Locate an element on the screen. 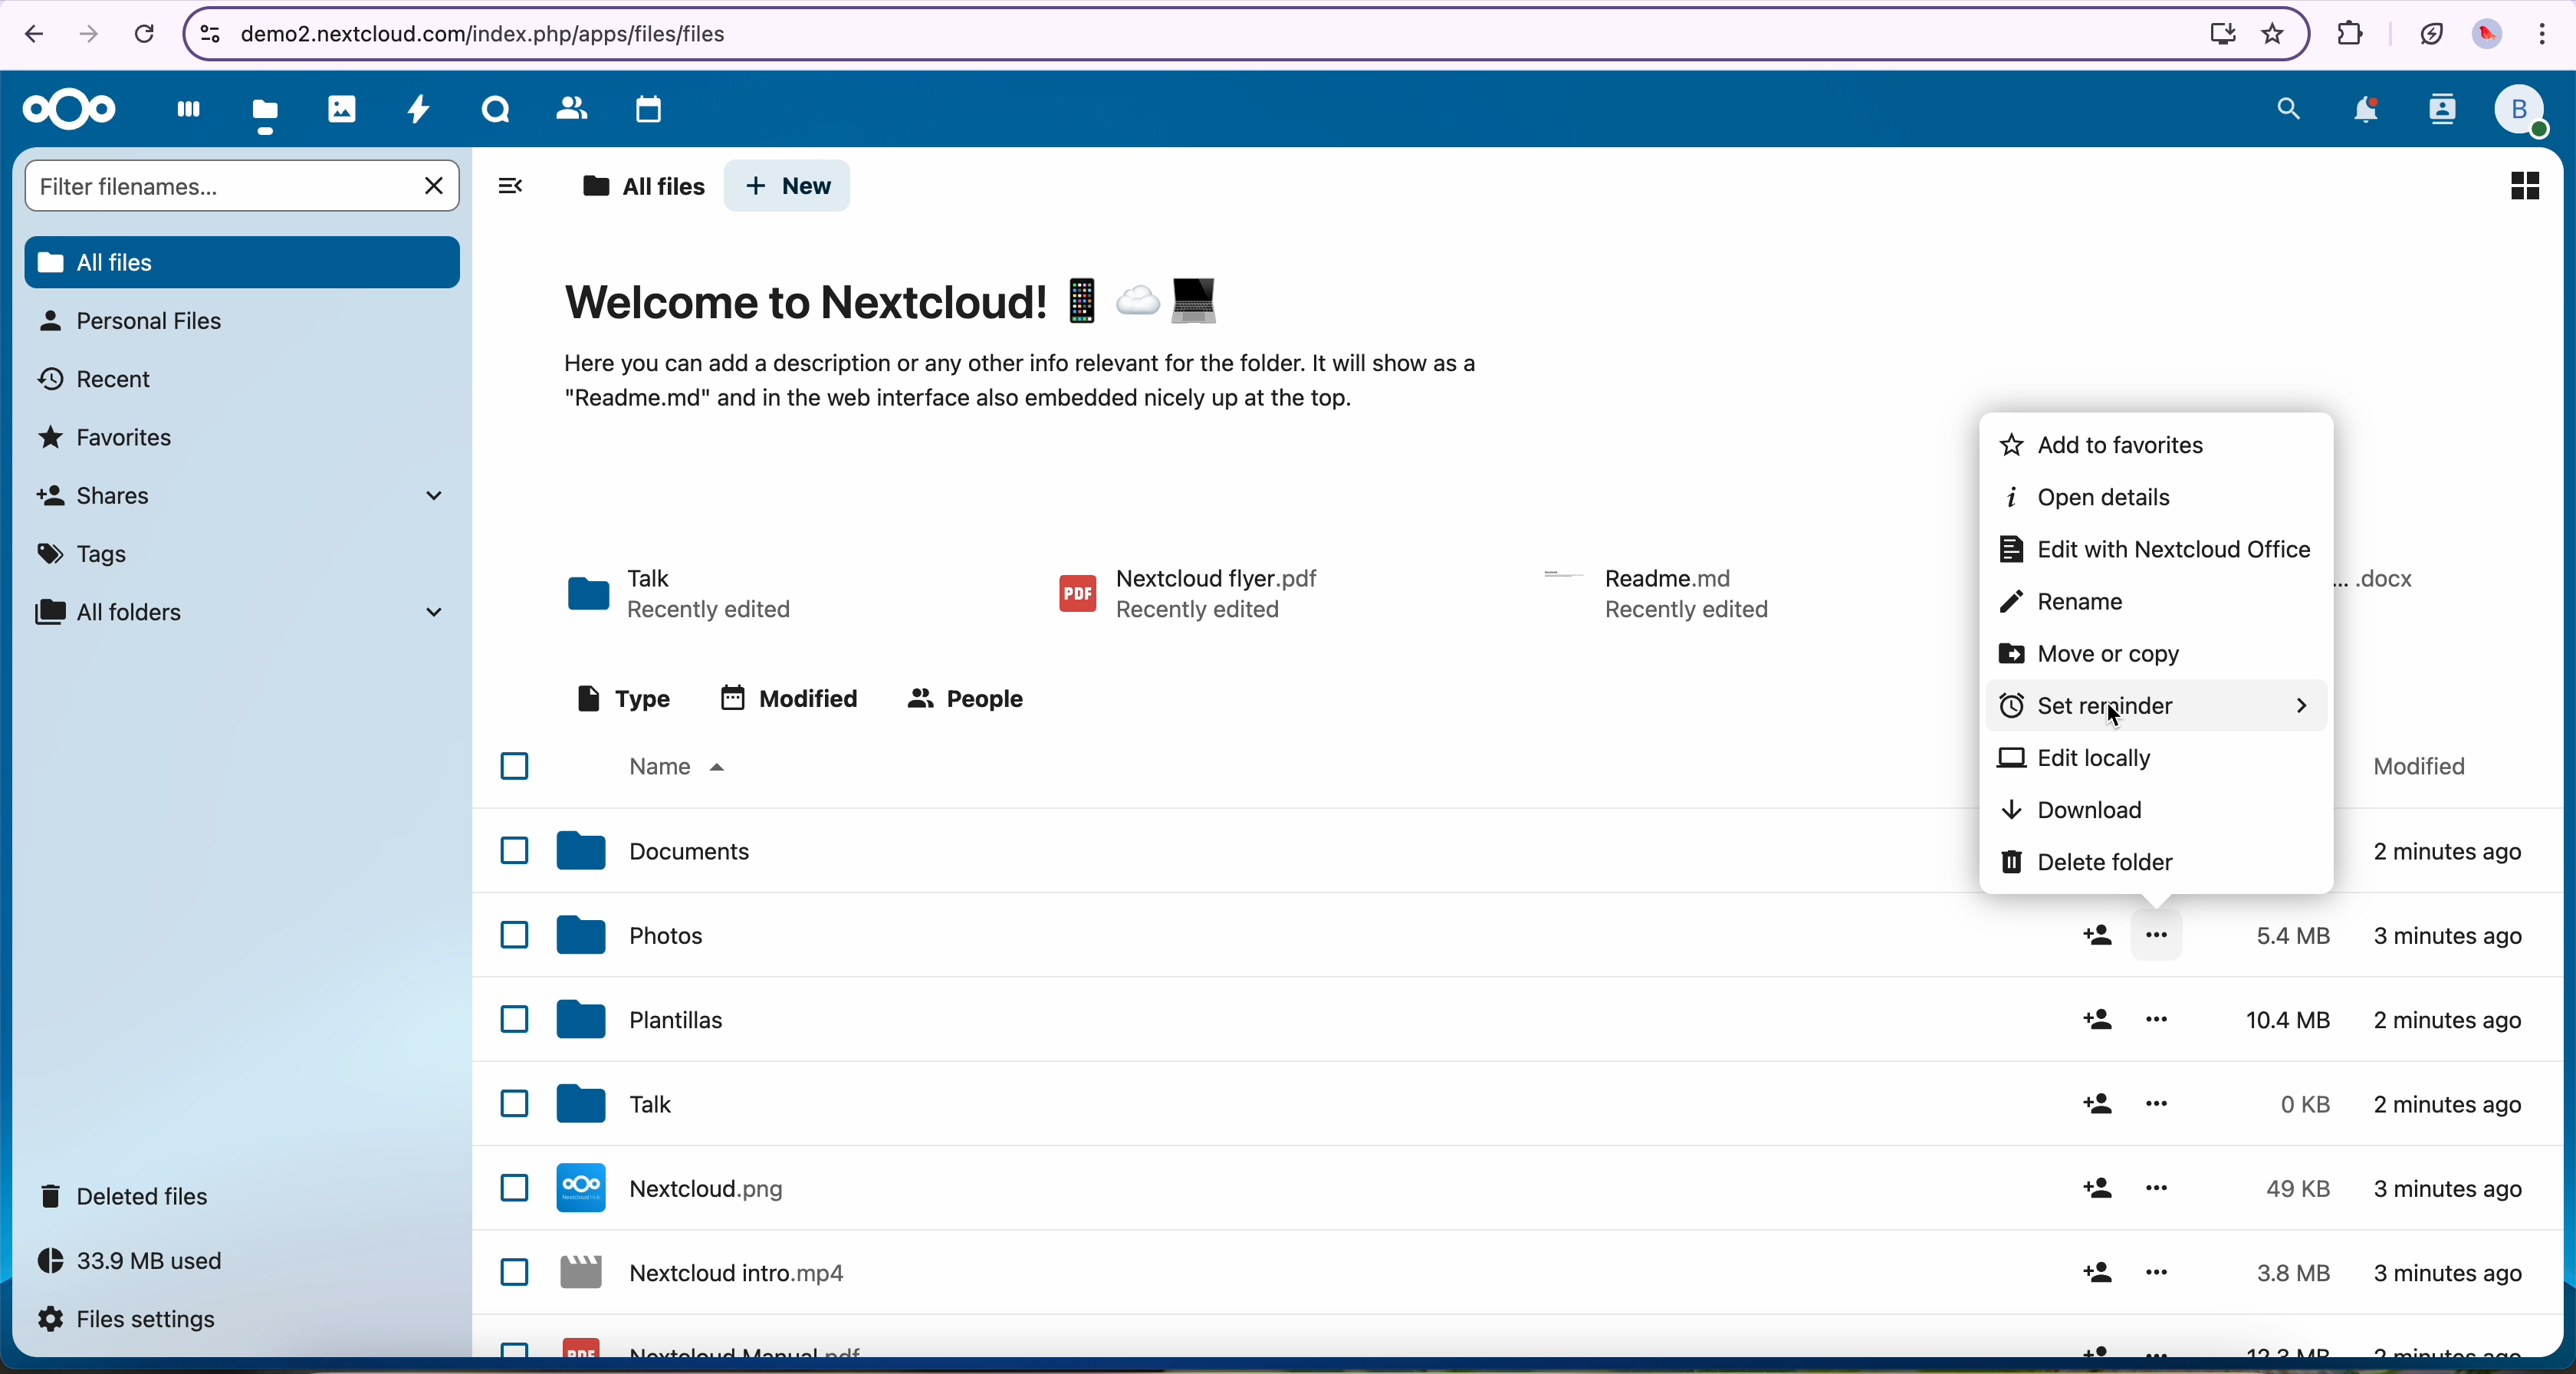  more options is located at coordinates (2157, 1190).